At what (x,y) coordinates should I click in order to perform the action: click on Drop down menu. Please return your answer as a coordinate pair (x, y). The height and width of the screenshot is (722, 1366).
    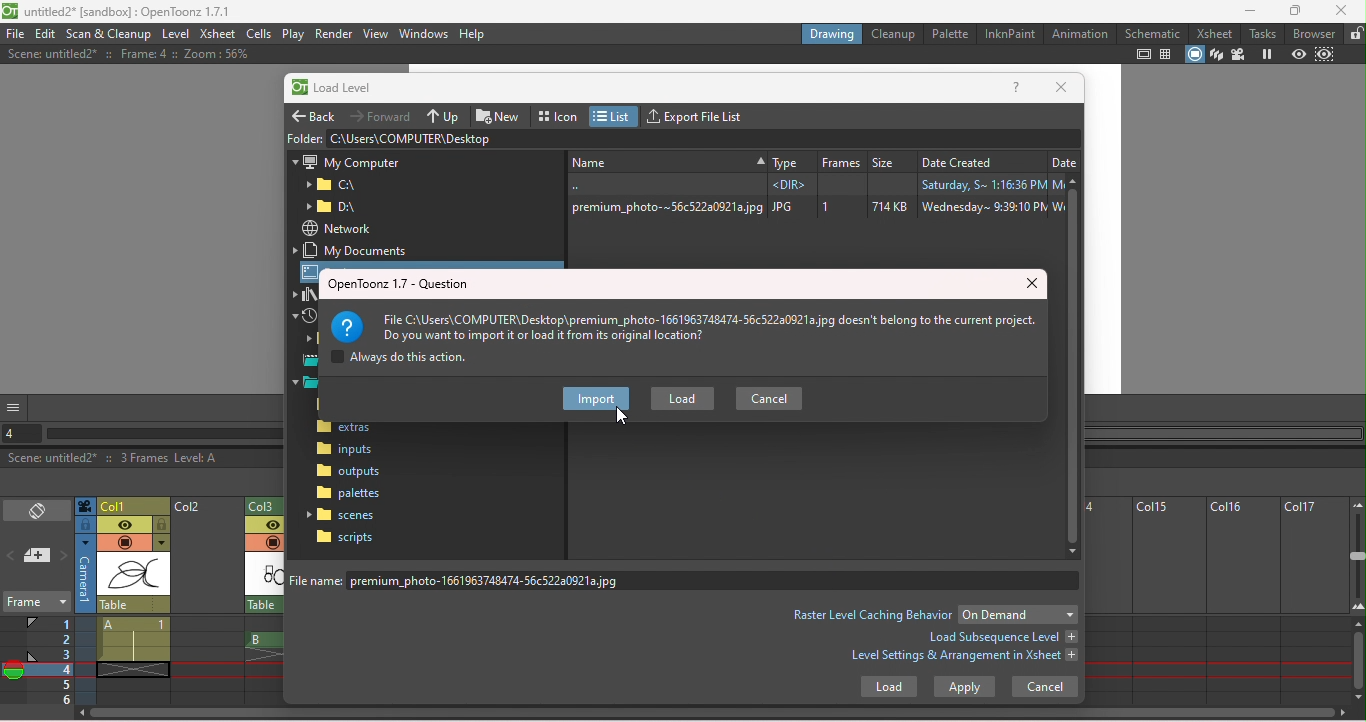
    Looking at the image, I should click on (1018, 614).